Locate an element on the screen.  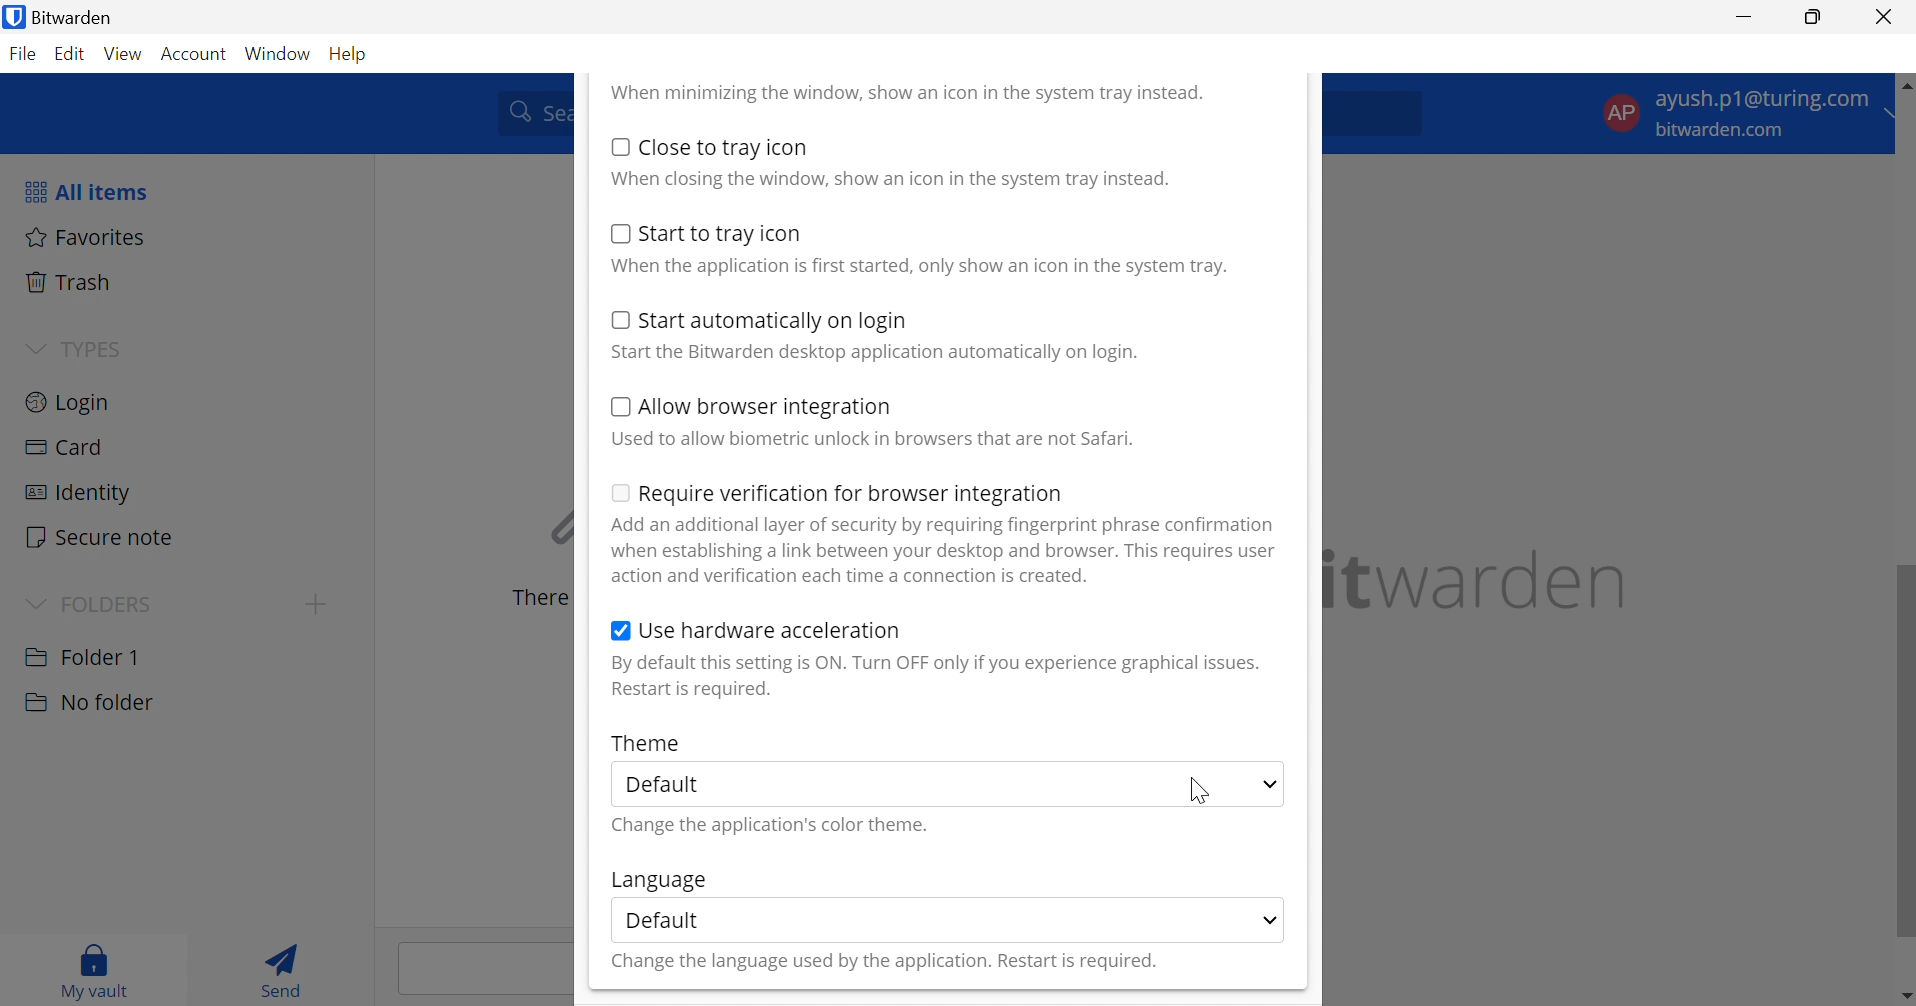
Require verification for browser intgretion is located at coordinates (852, 496).